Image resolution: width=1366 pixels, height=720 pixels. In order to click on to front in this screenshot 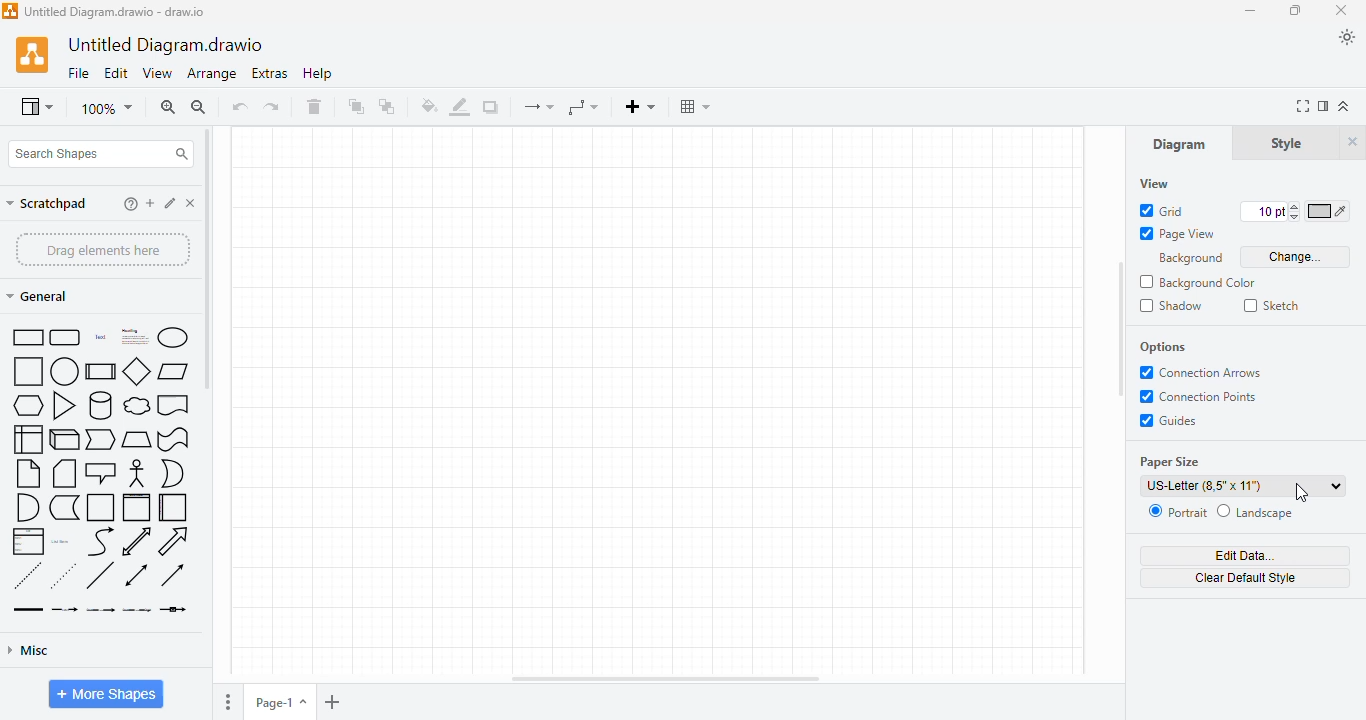, I will do `click(355, 106)`.